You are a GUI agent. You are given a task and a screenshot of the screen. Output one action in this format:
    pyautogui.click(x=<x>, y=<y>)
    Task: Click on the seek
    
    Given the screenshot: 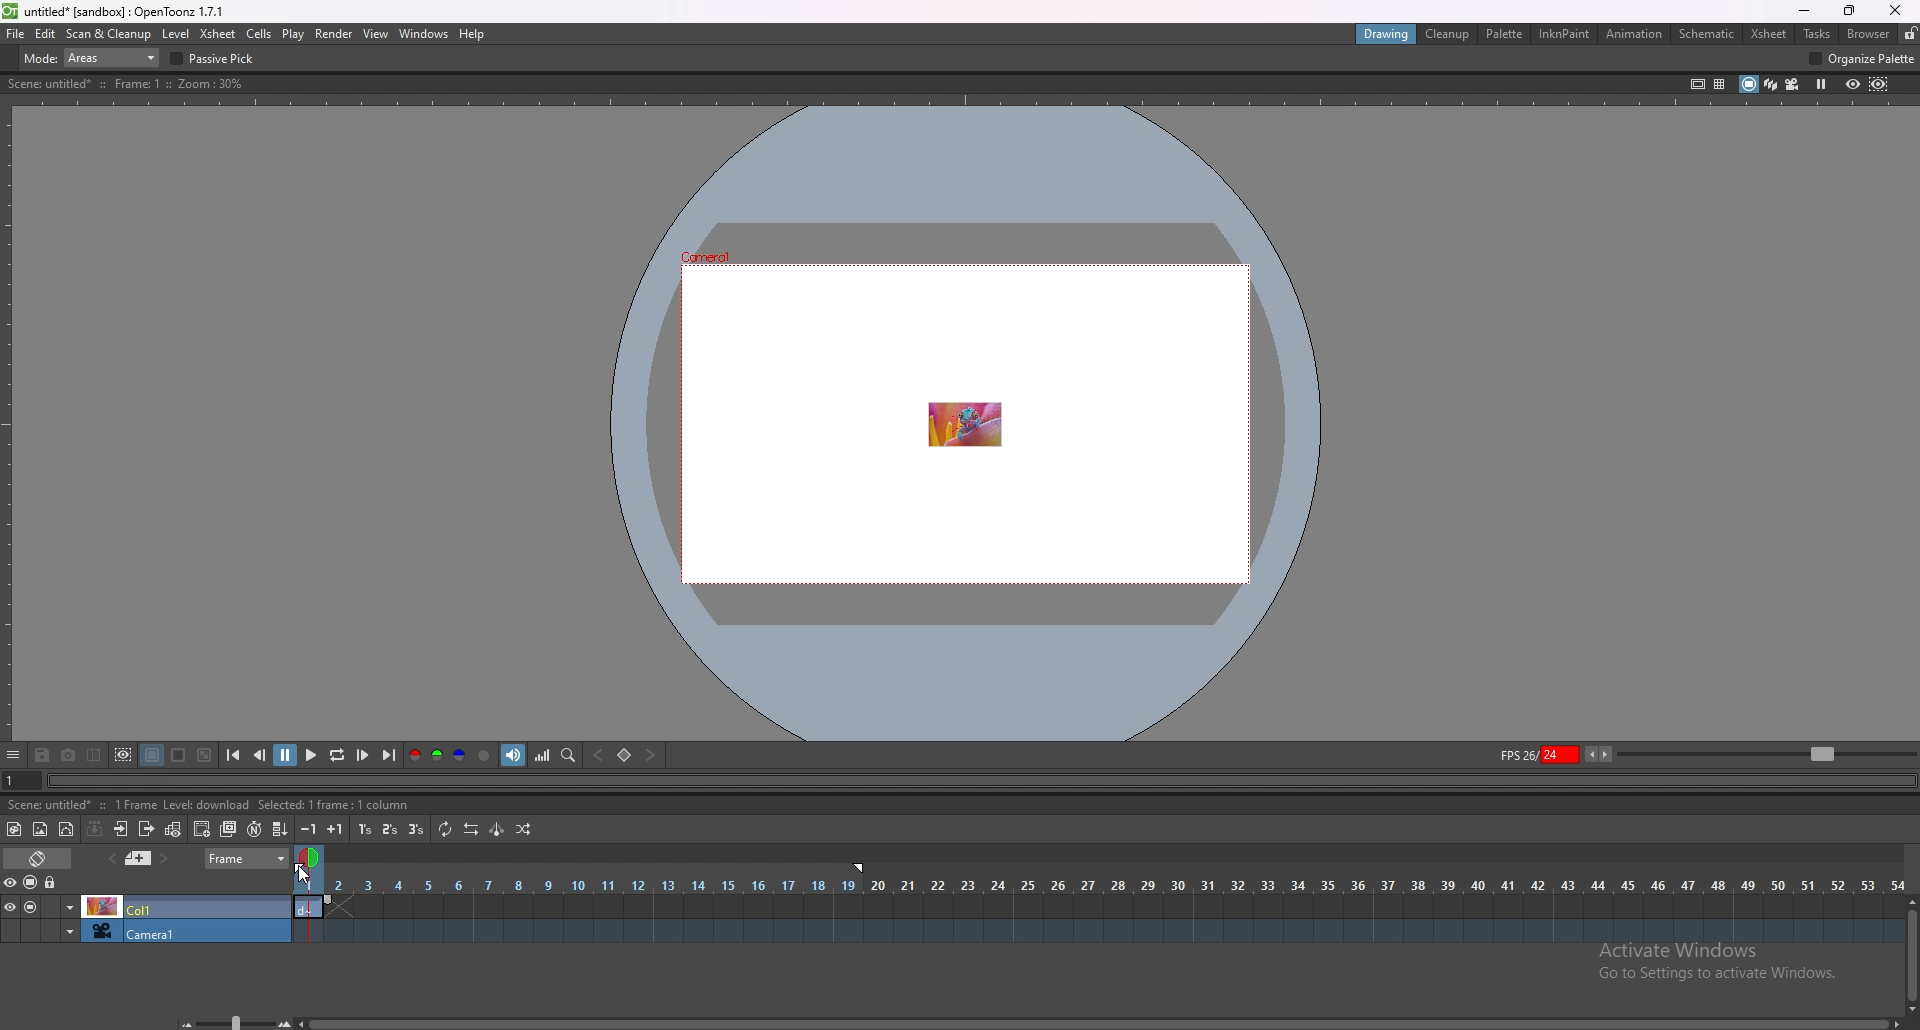 What is the action you would take?
    pyautogui.click(x=978, y=782)
    